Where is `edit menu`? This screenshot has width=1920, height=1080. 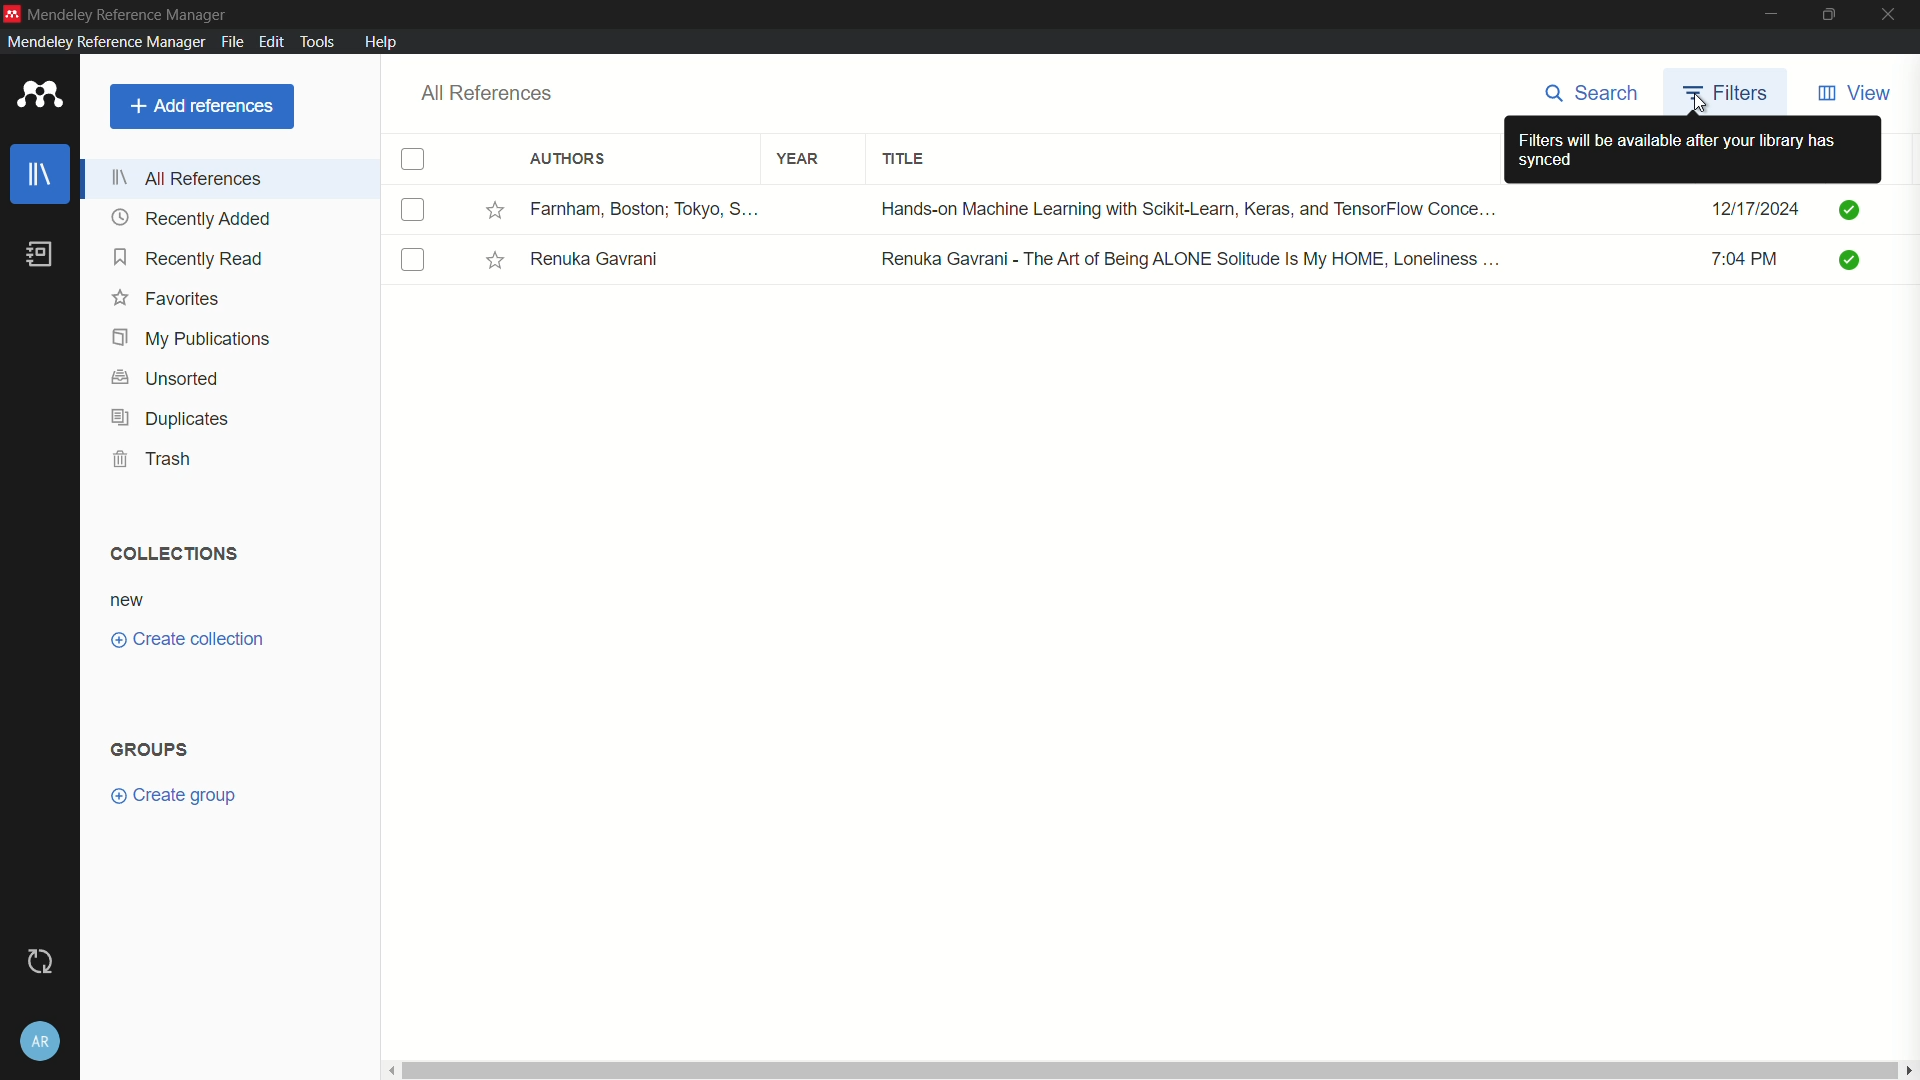
edit menu is located at coordinates (271, 43).